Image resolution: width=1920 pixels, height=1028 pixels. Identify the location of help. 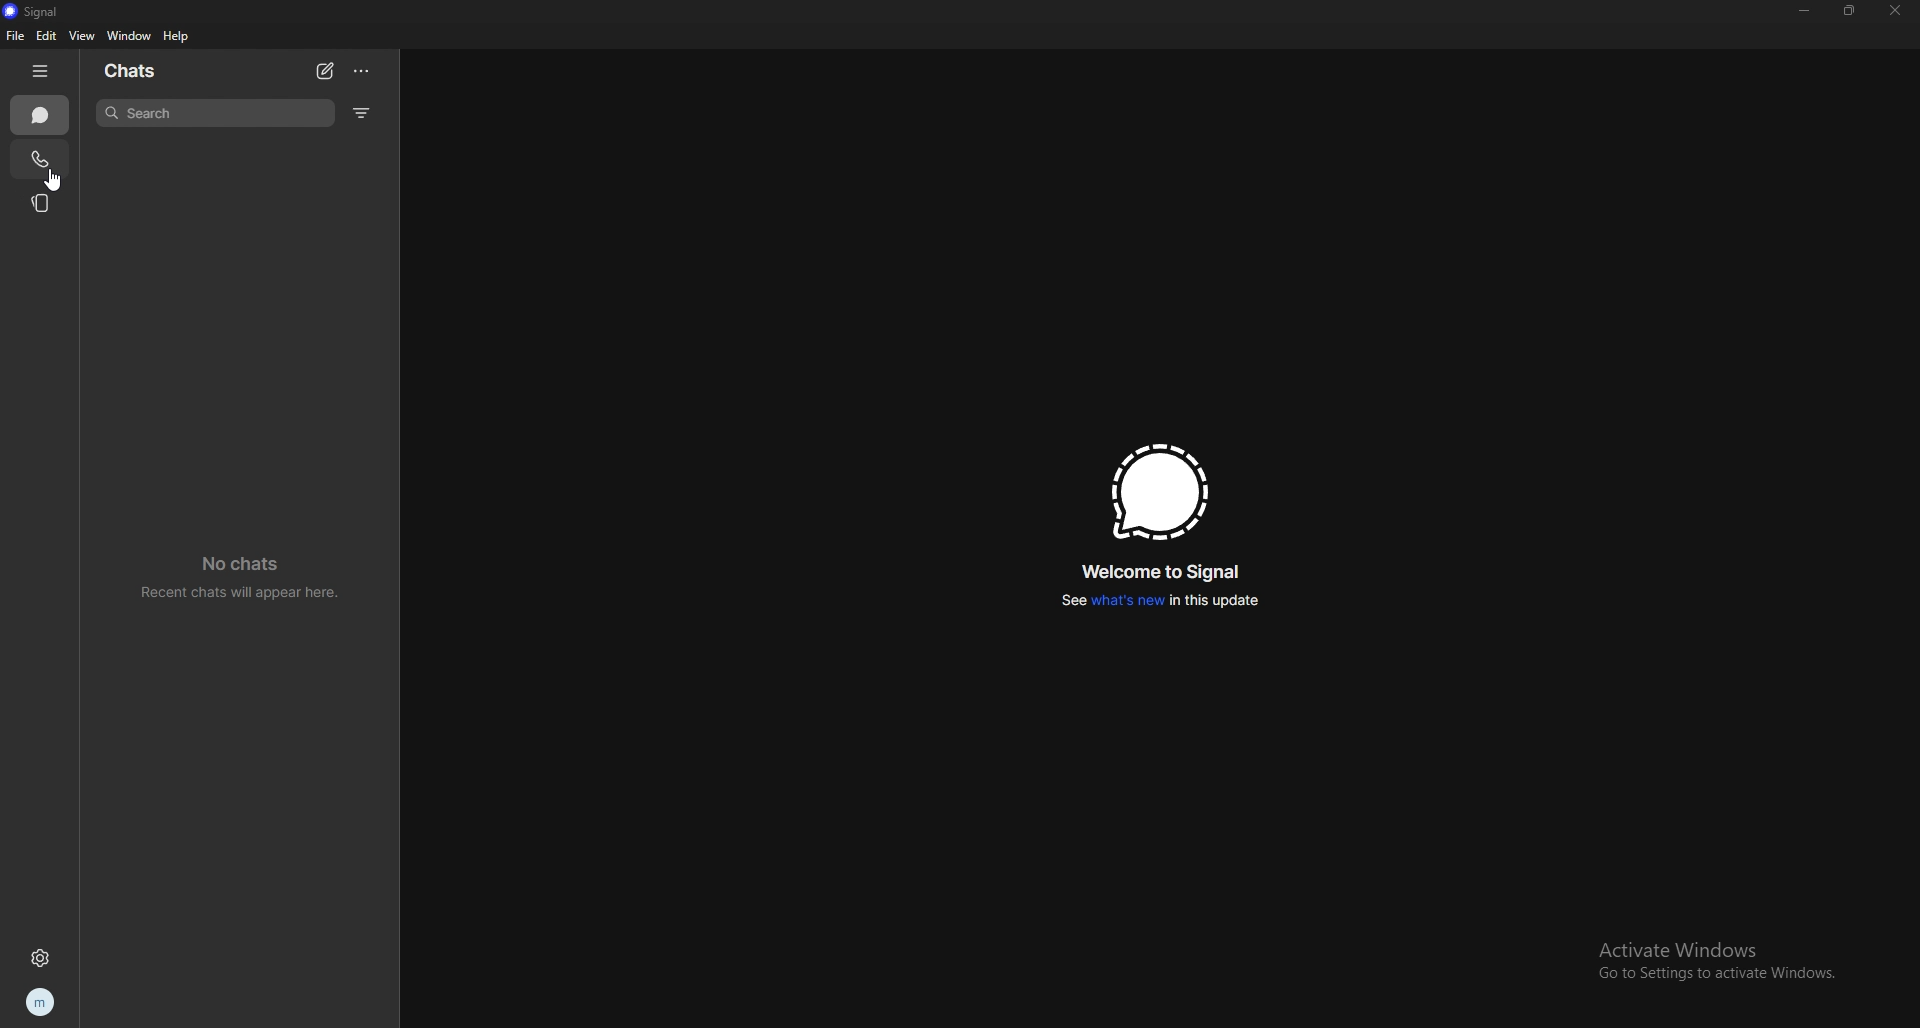
(177, 36).